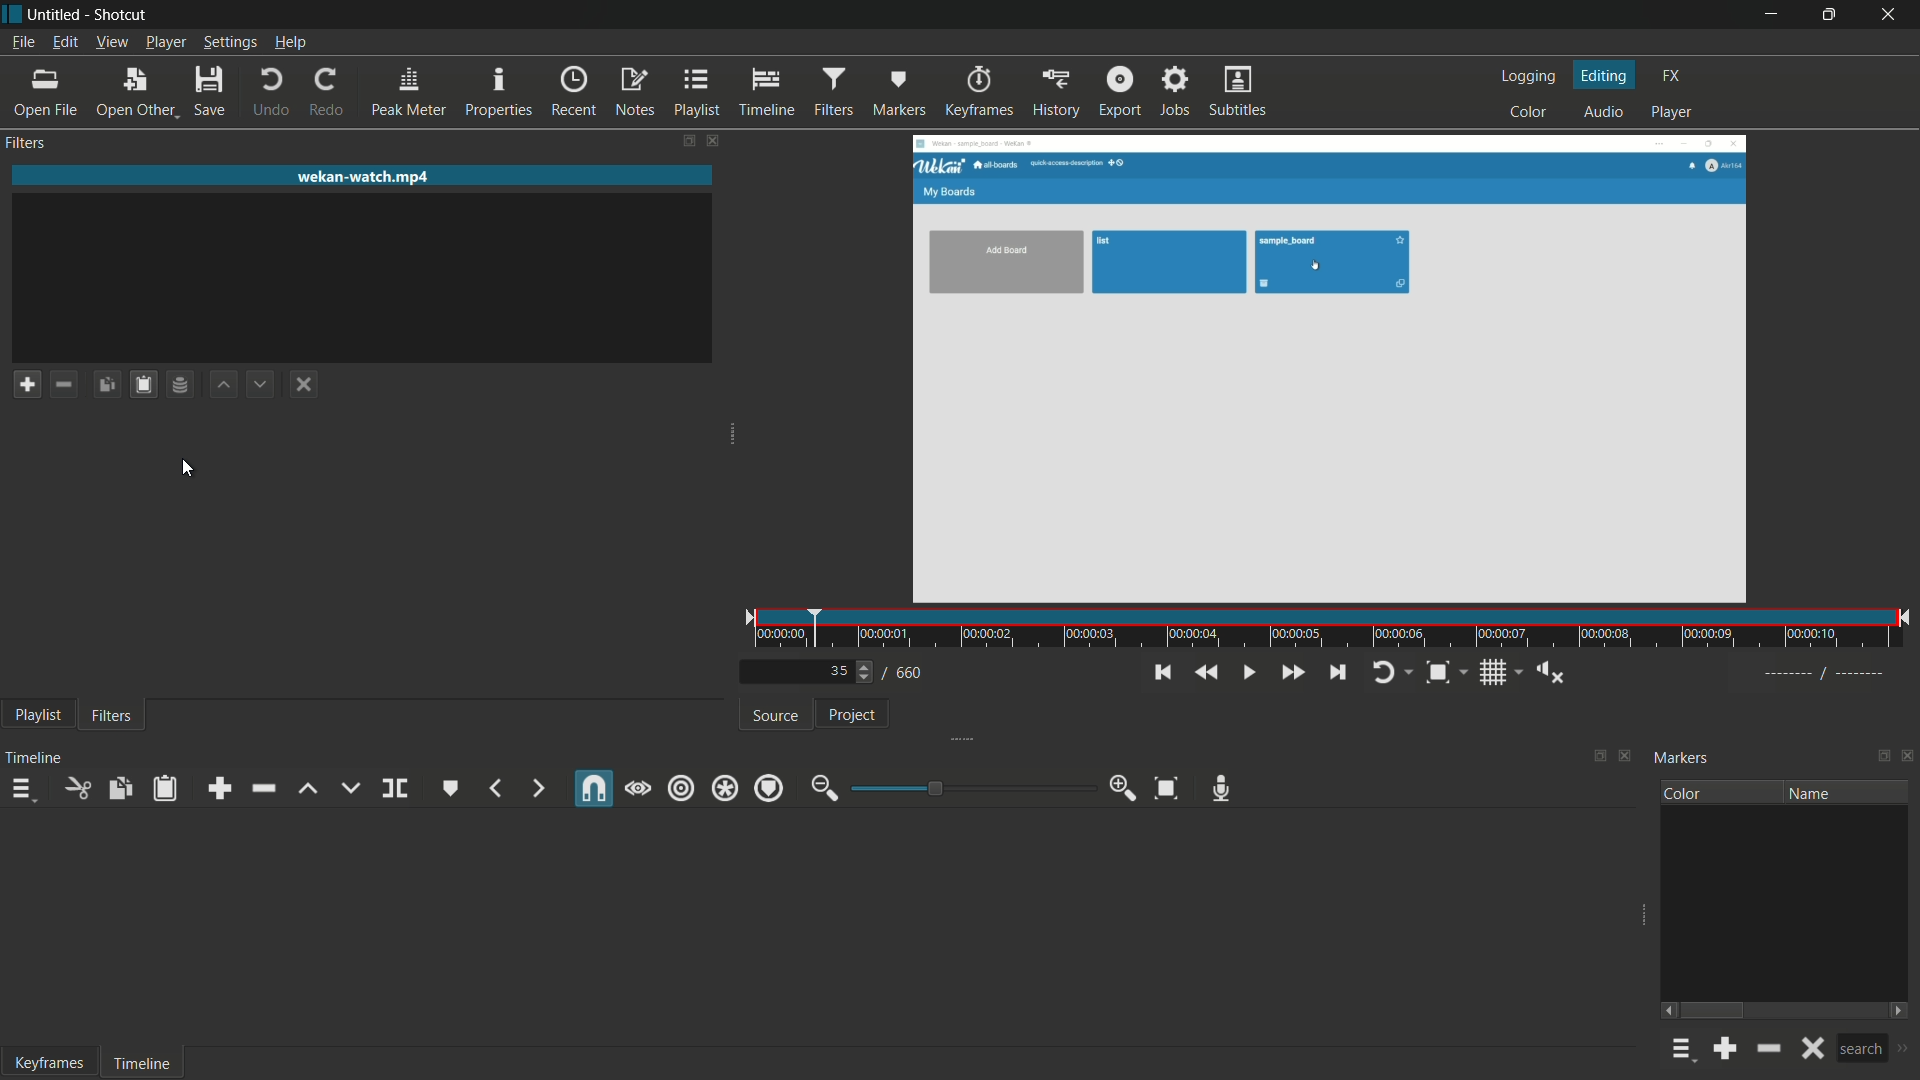 The height and width of the screenshot is (1080, 1920). What do you see at coordinates (684, 140) in the screenshot?
I see `change layout` at bounding box center [684, 140].